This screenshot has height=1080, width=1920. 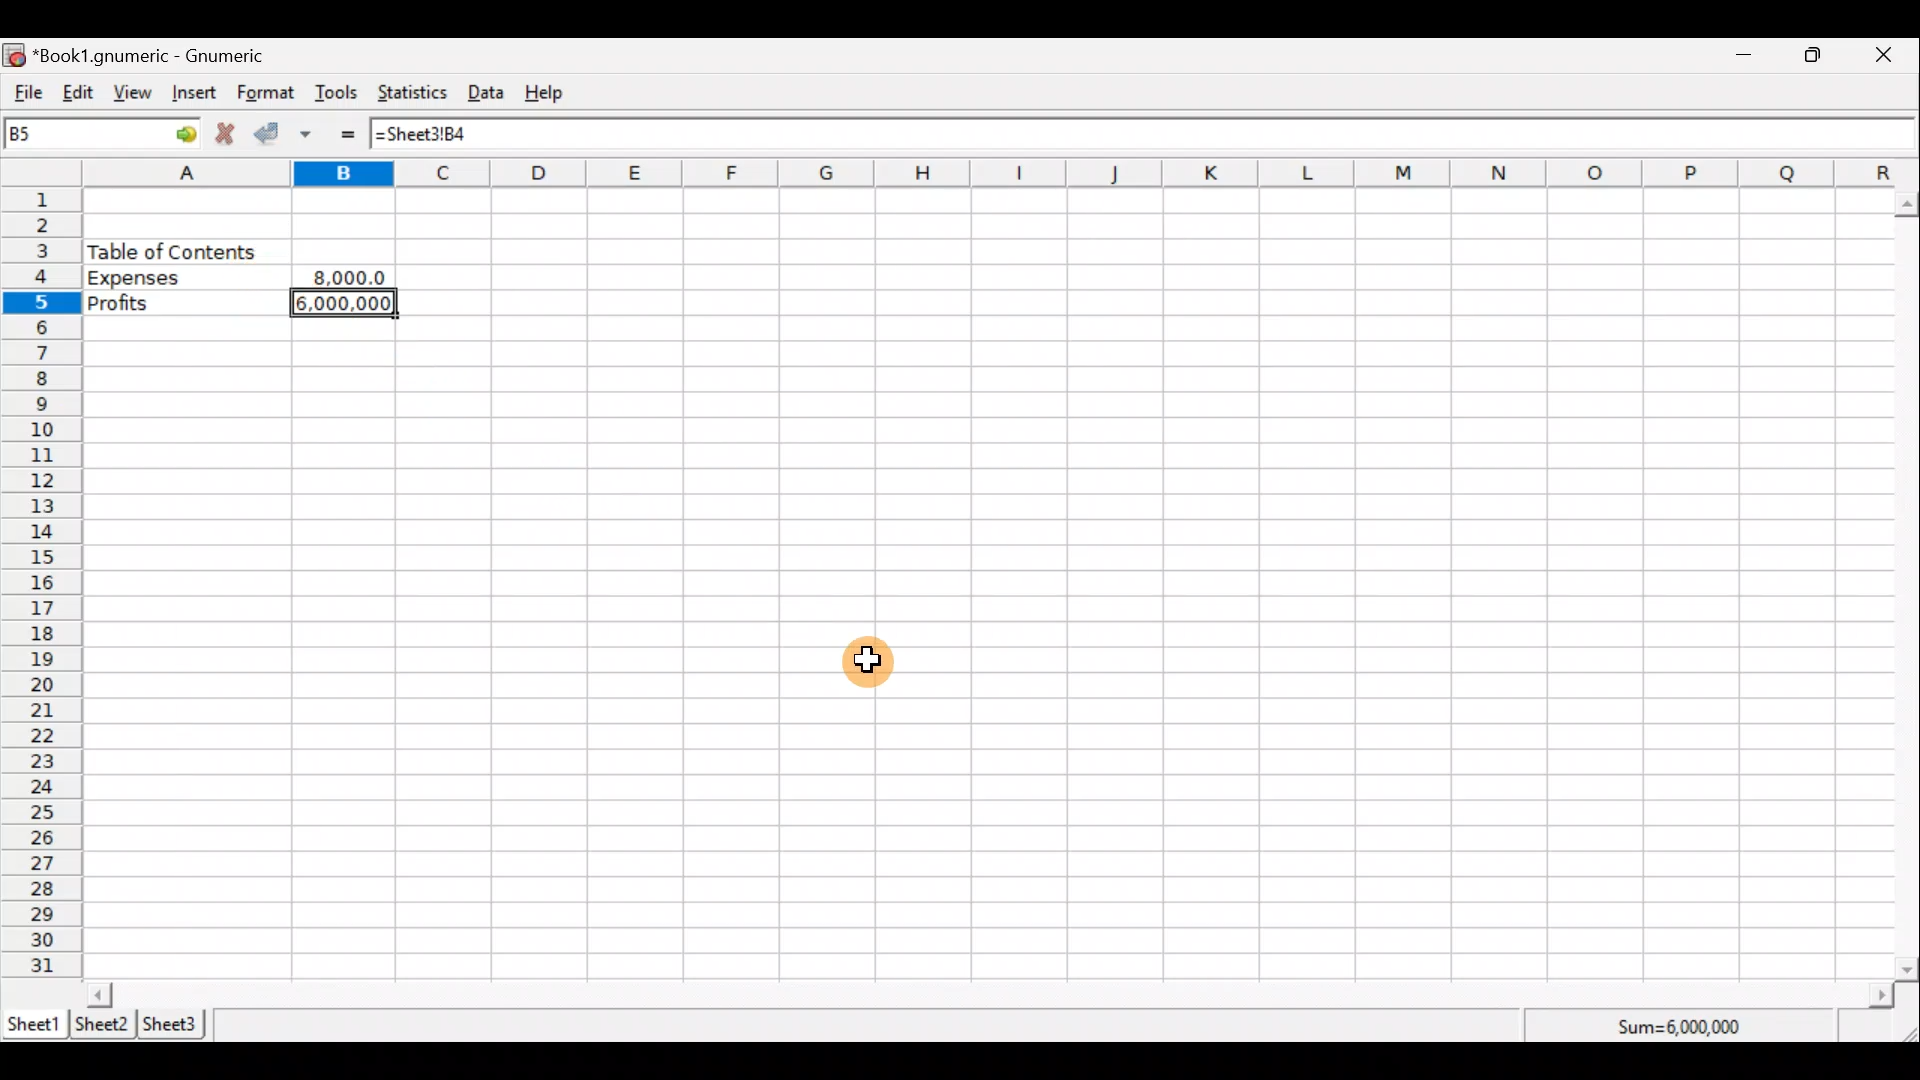 What do you see at coordinates (25, 93) in the screenshot?
I see `File` at bounding box center [25, 93].